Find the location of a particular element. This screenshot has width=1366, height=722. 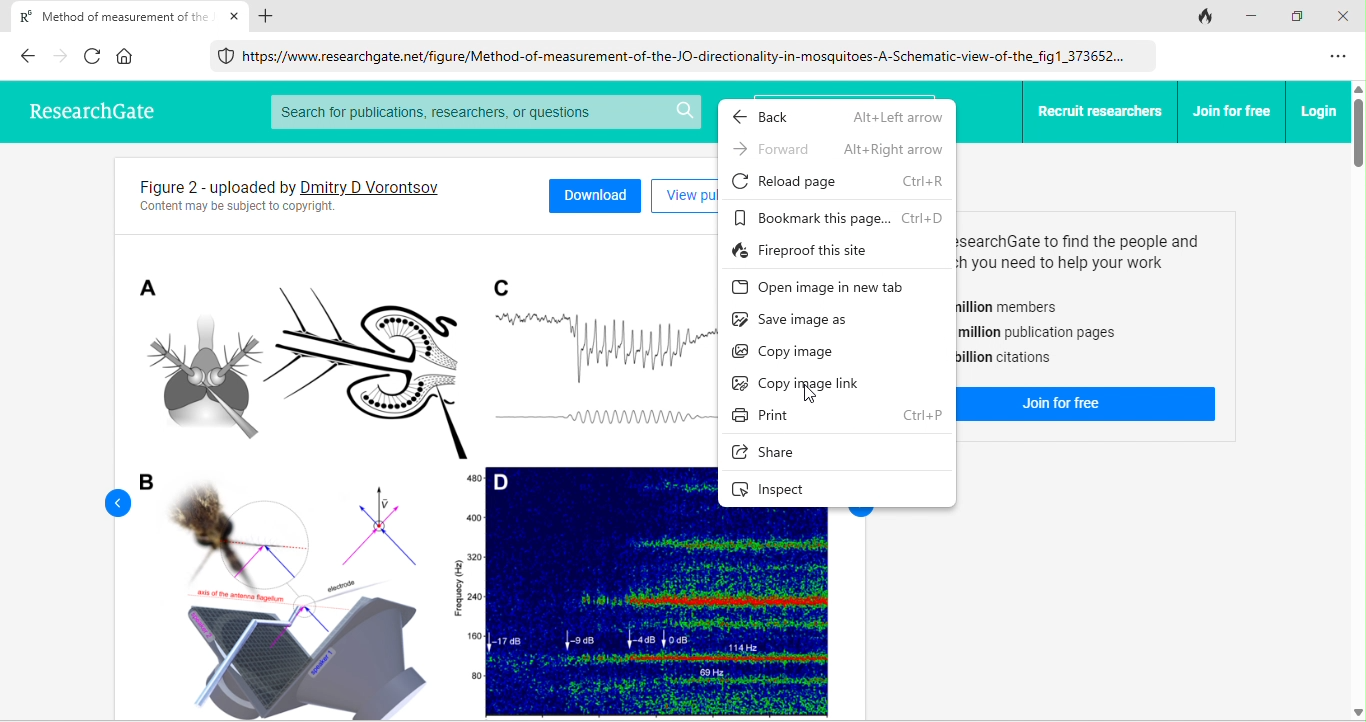

open image in new tab is located at coordinates (823, 286).